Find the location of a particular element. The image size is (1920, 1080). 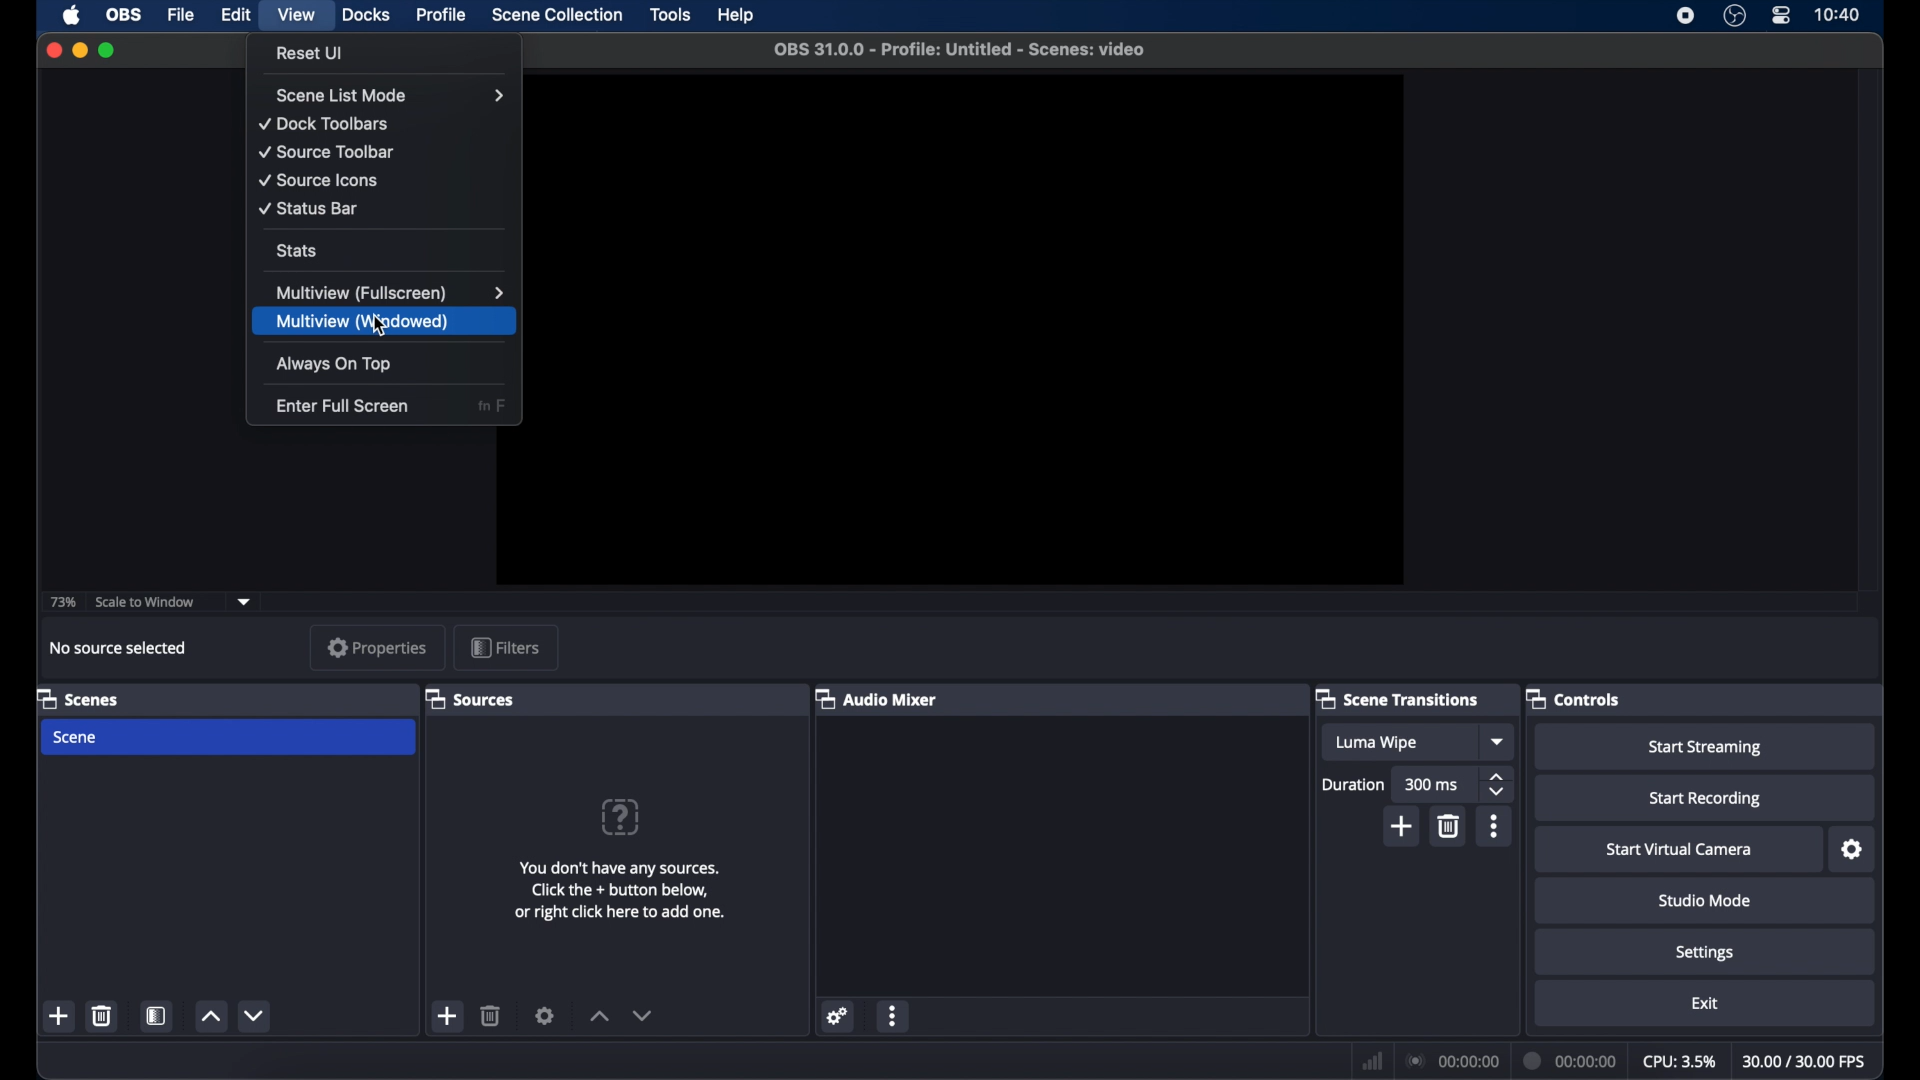

screen recorder icon is located at coordinates (1684, 15).